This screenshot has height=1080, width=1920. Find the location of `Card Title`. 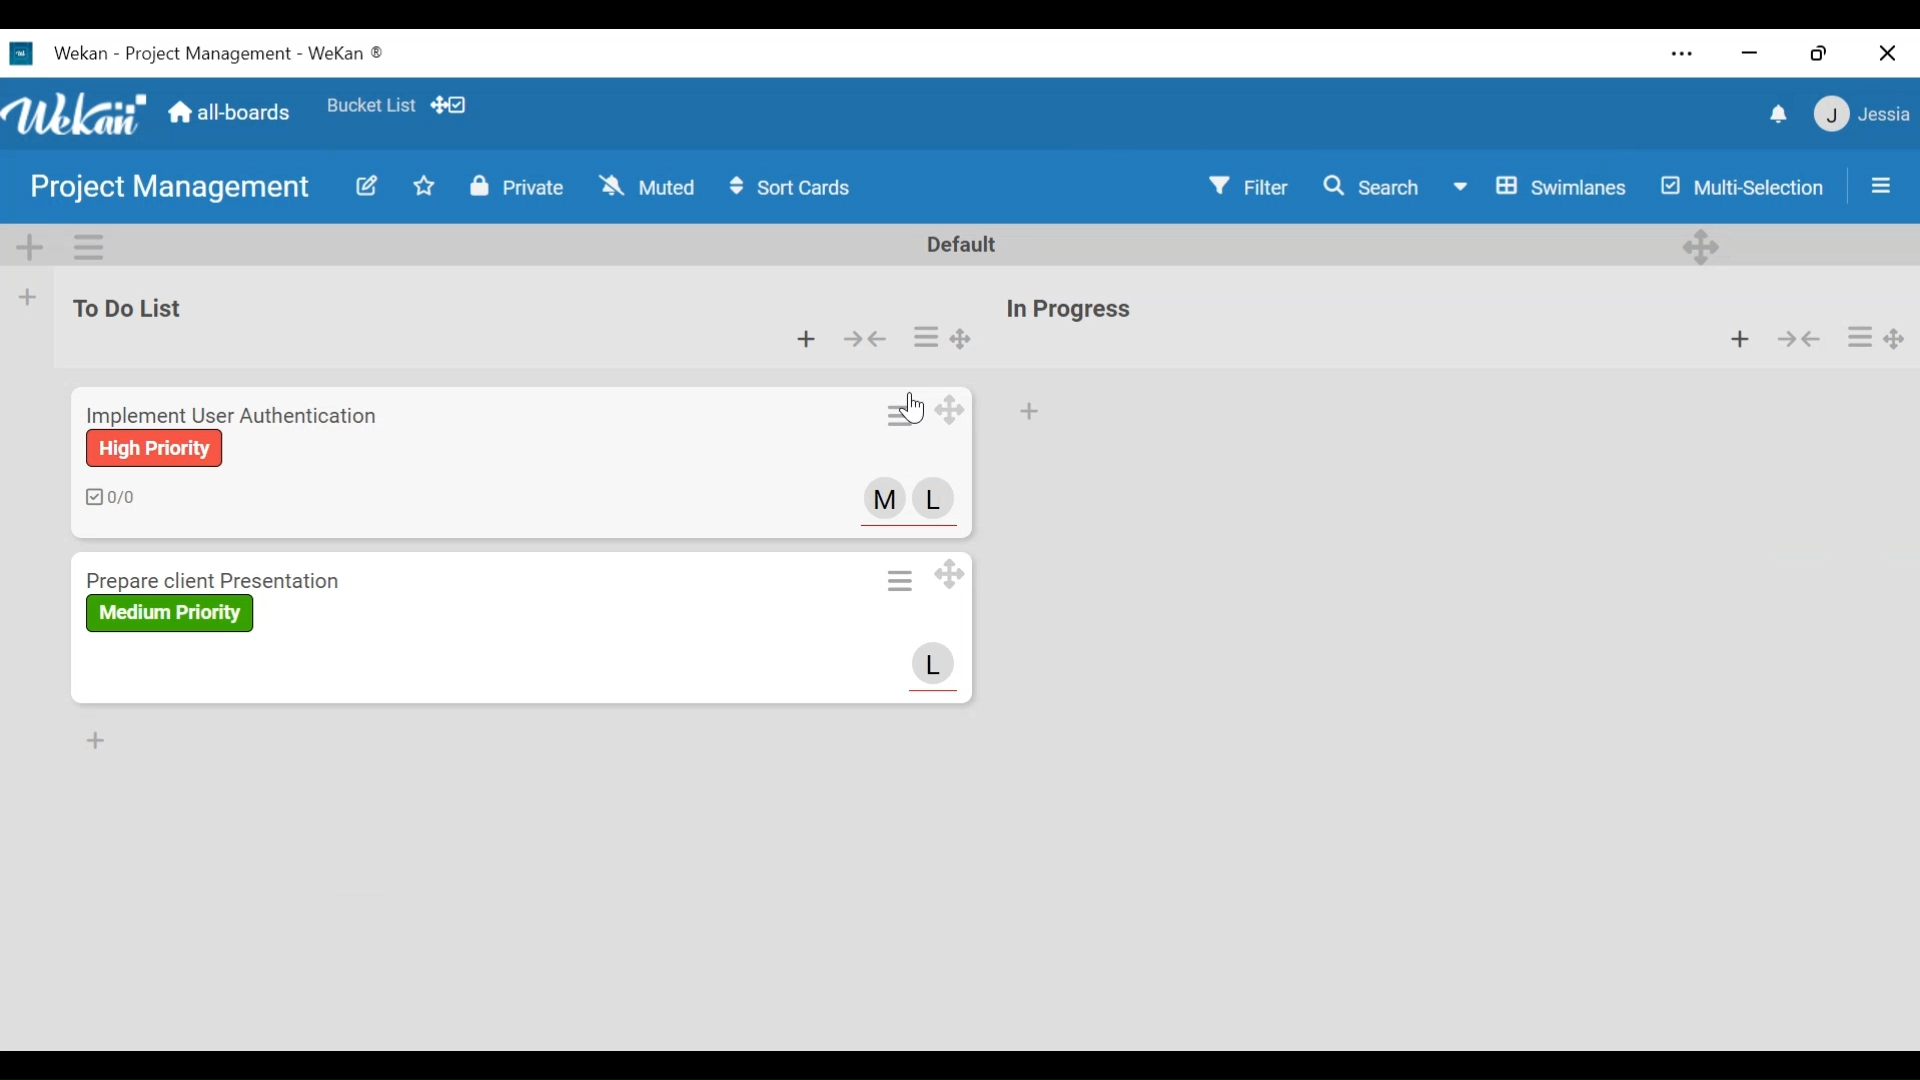

Card Title is located at coordinates (237, 413).